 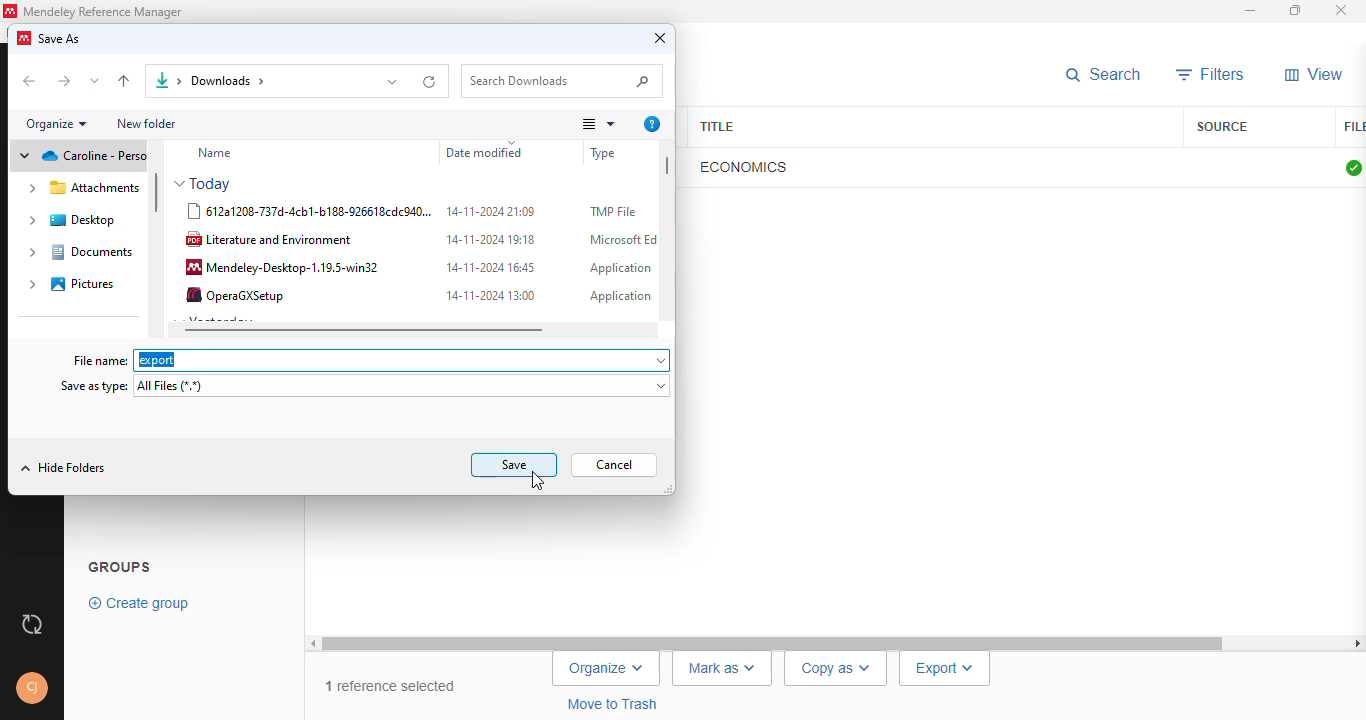 What do you see at coordinates (149, 123) in the screenshot?
I see `new folder` at bounding box center [149, 123].